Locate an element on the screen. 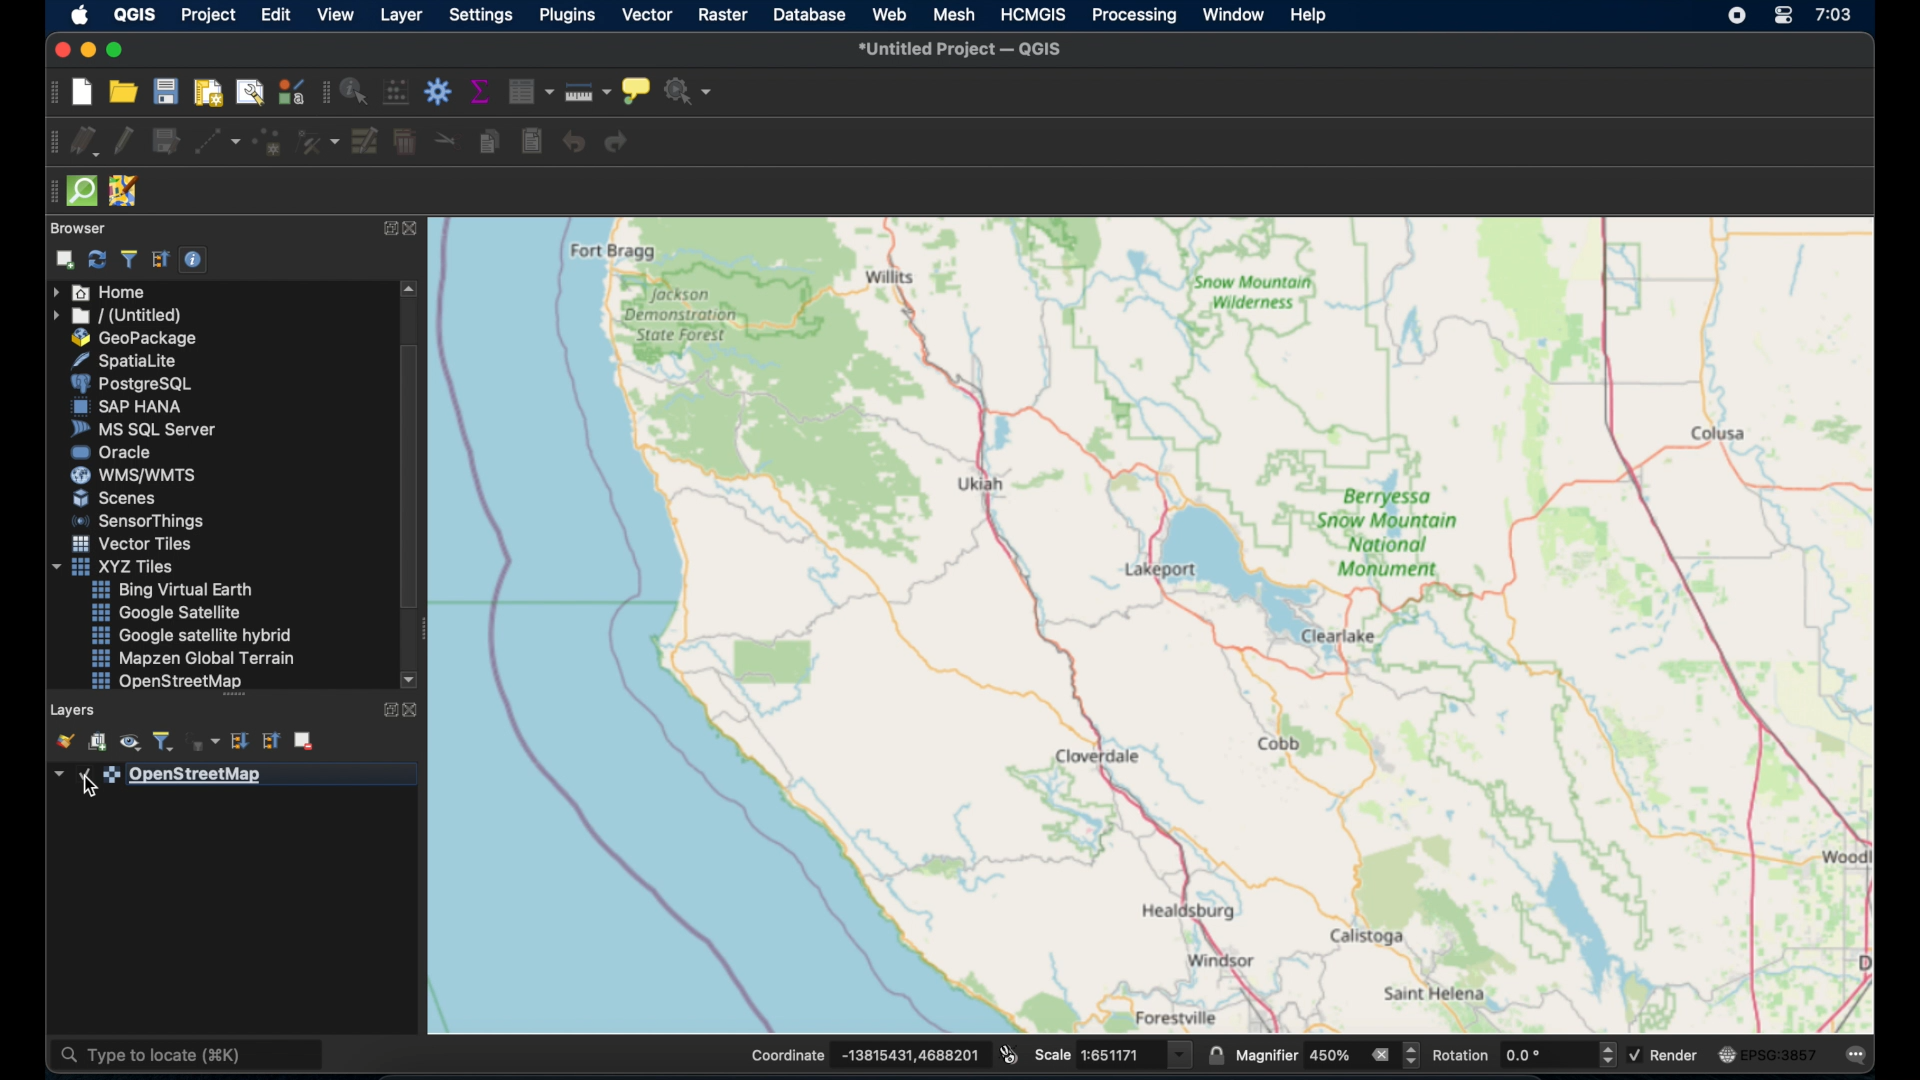 The width and height of the screenshot is (1920, 1080). xyzzy tiles is located at coordinates (114, 566).